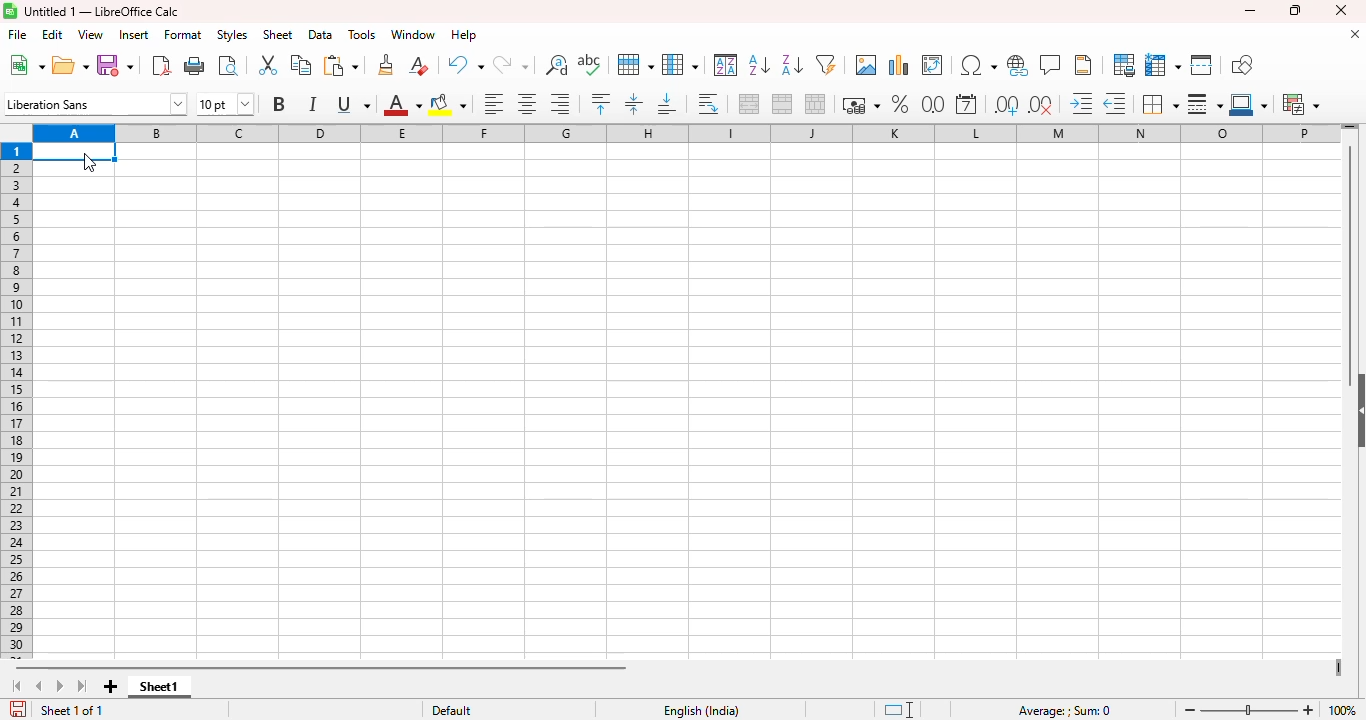 The width and height of the screenshot is (1366, 720). Describe the element at coordinates (52, 35) in the screenshot. I see `edit` at that location.